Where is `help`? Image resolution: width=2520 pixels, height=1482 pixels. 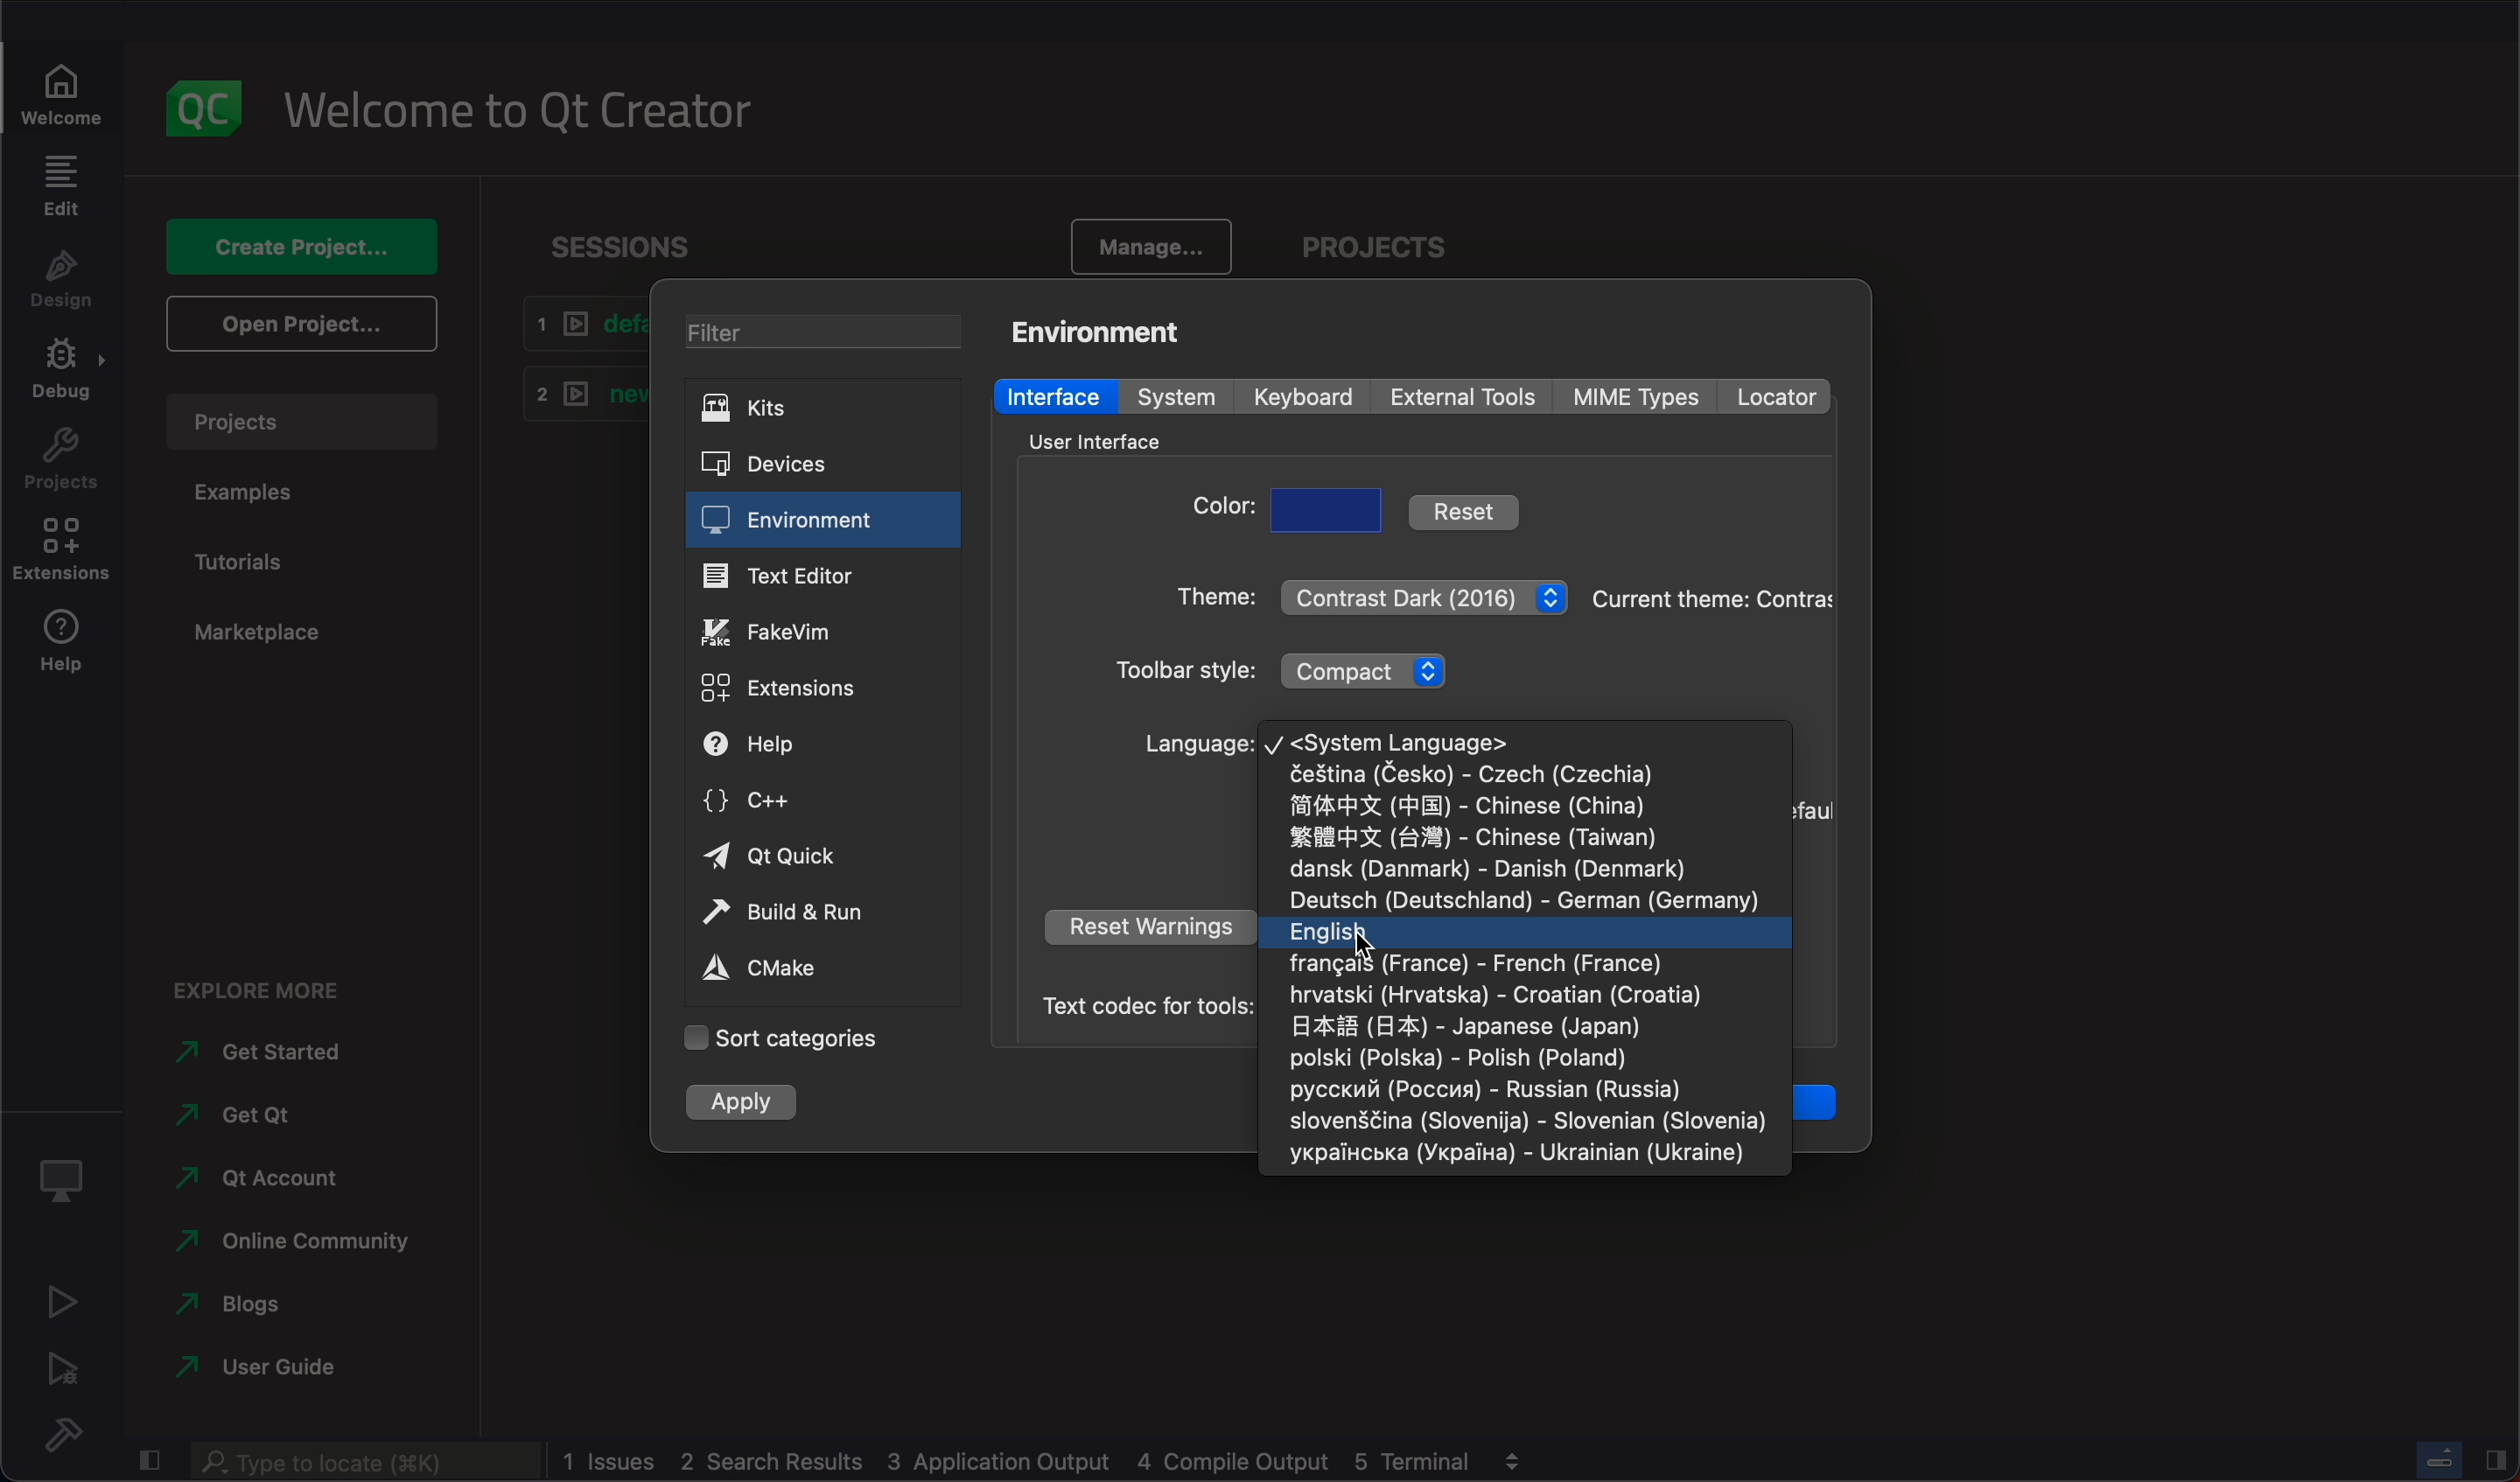 help is located at coordinates (824, 741).